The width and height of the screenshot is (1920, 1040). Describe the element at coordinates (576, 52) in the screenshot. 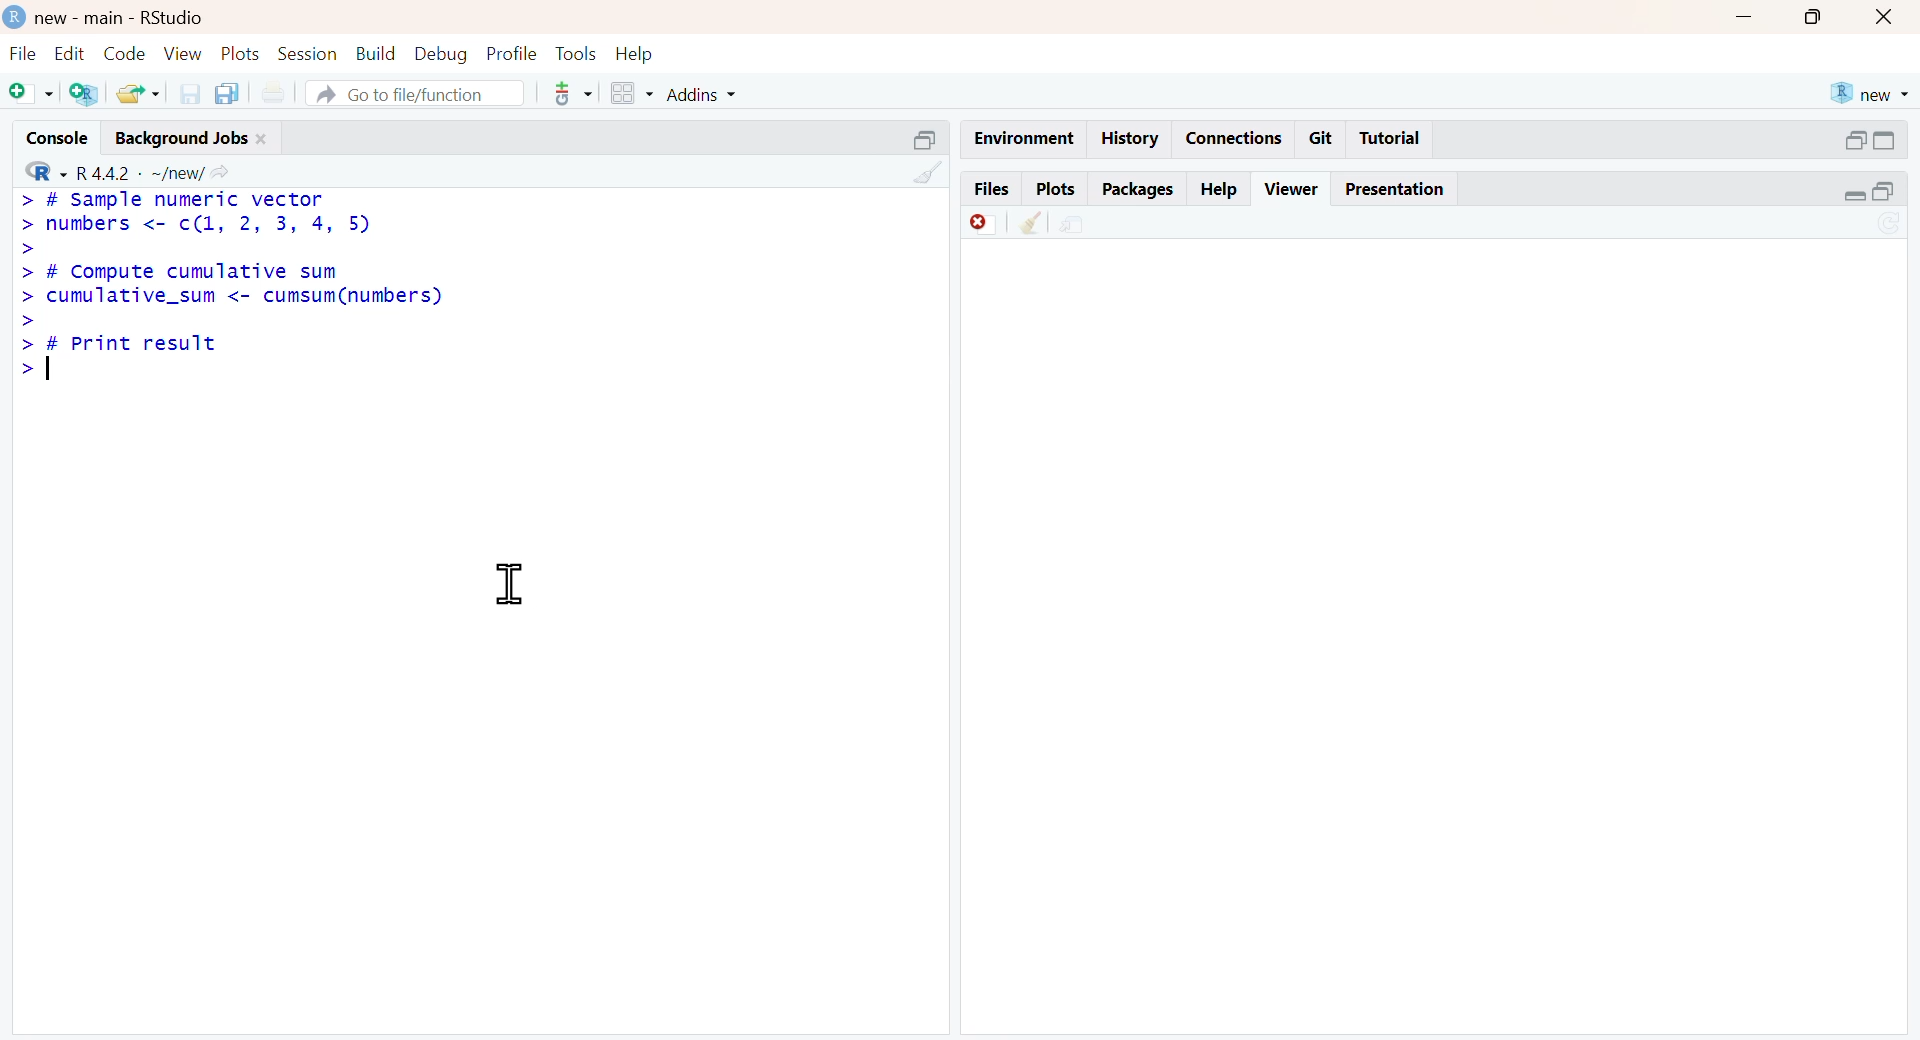

I see `tools` at that location.